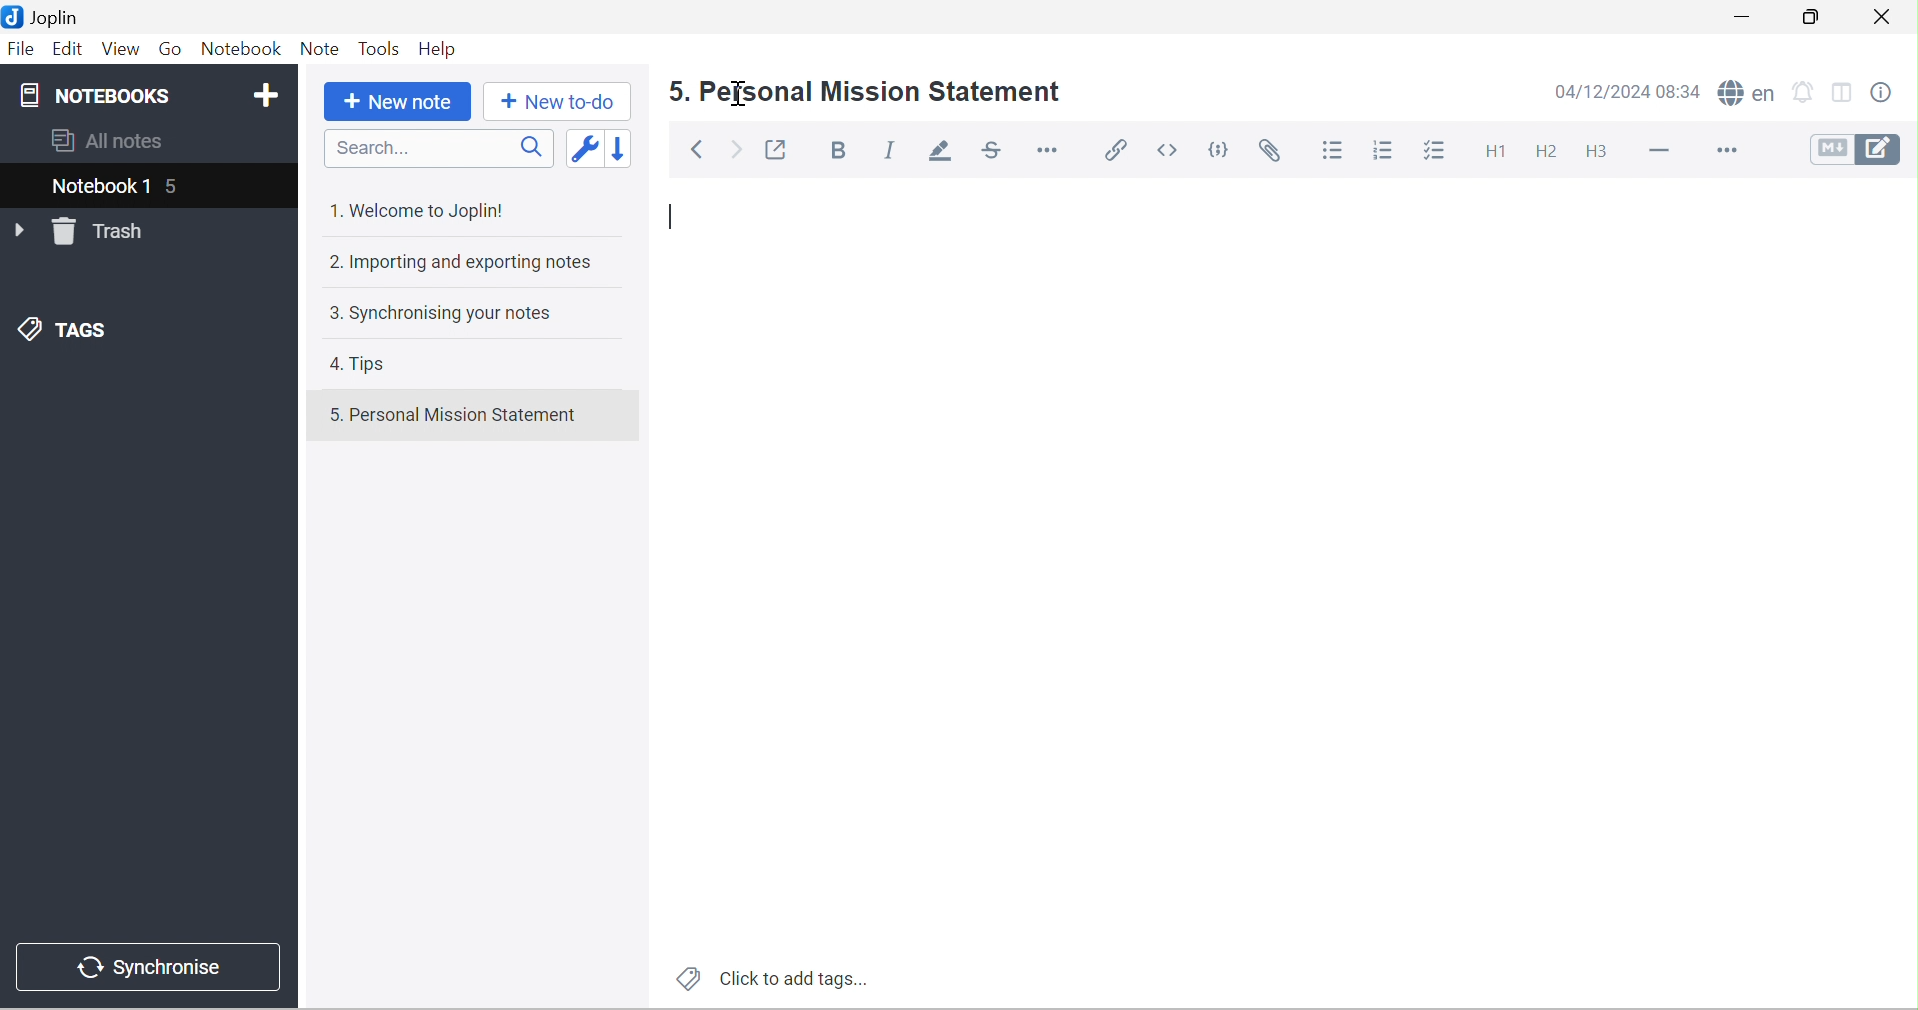  What do you see at coordinates (1438, 151) in the screenshot?
I see `Checkbox list` at bounding box center [1438, 151].